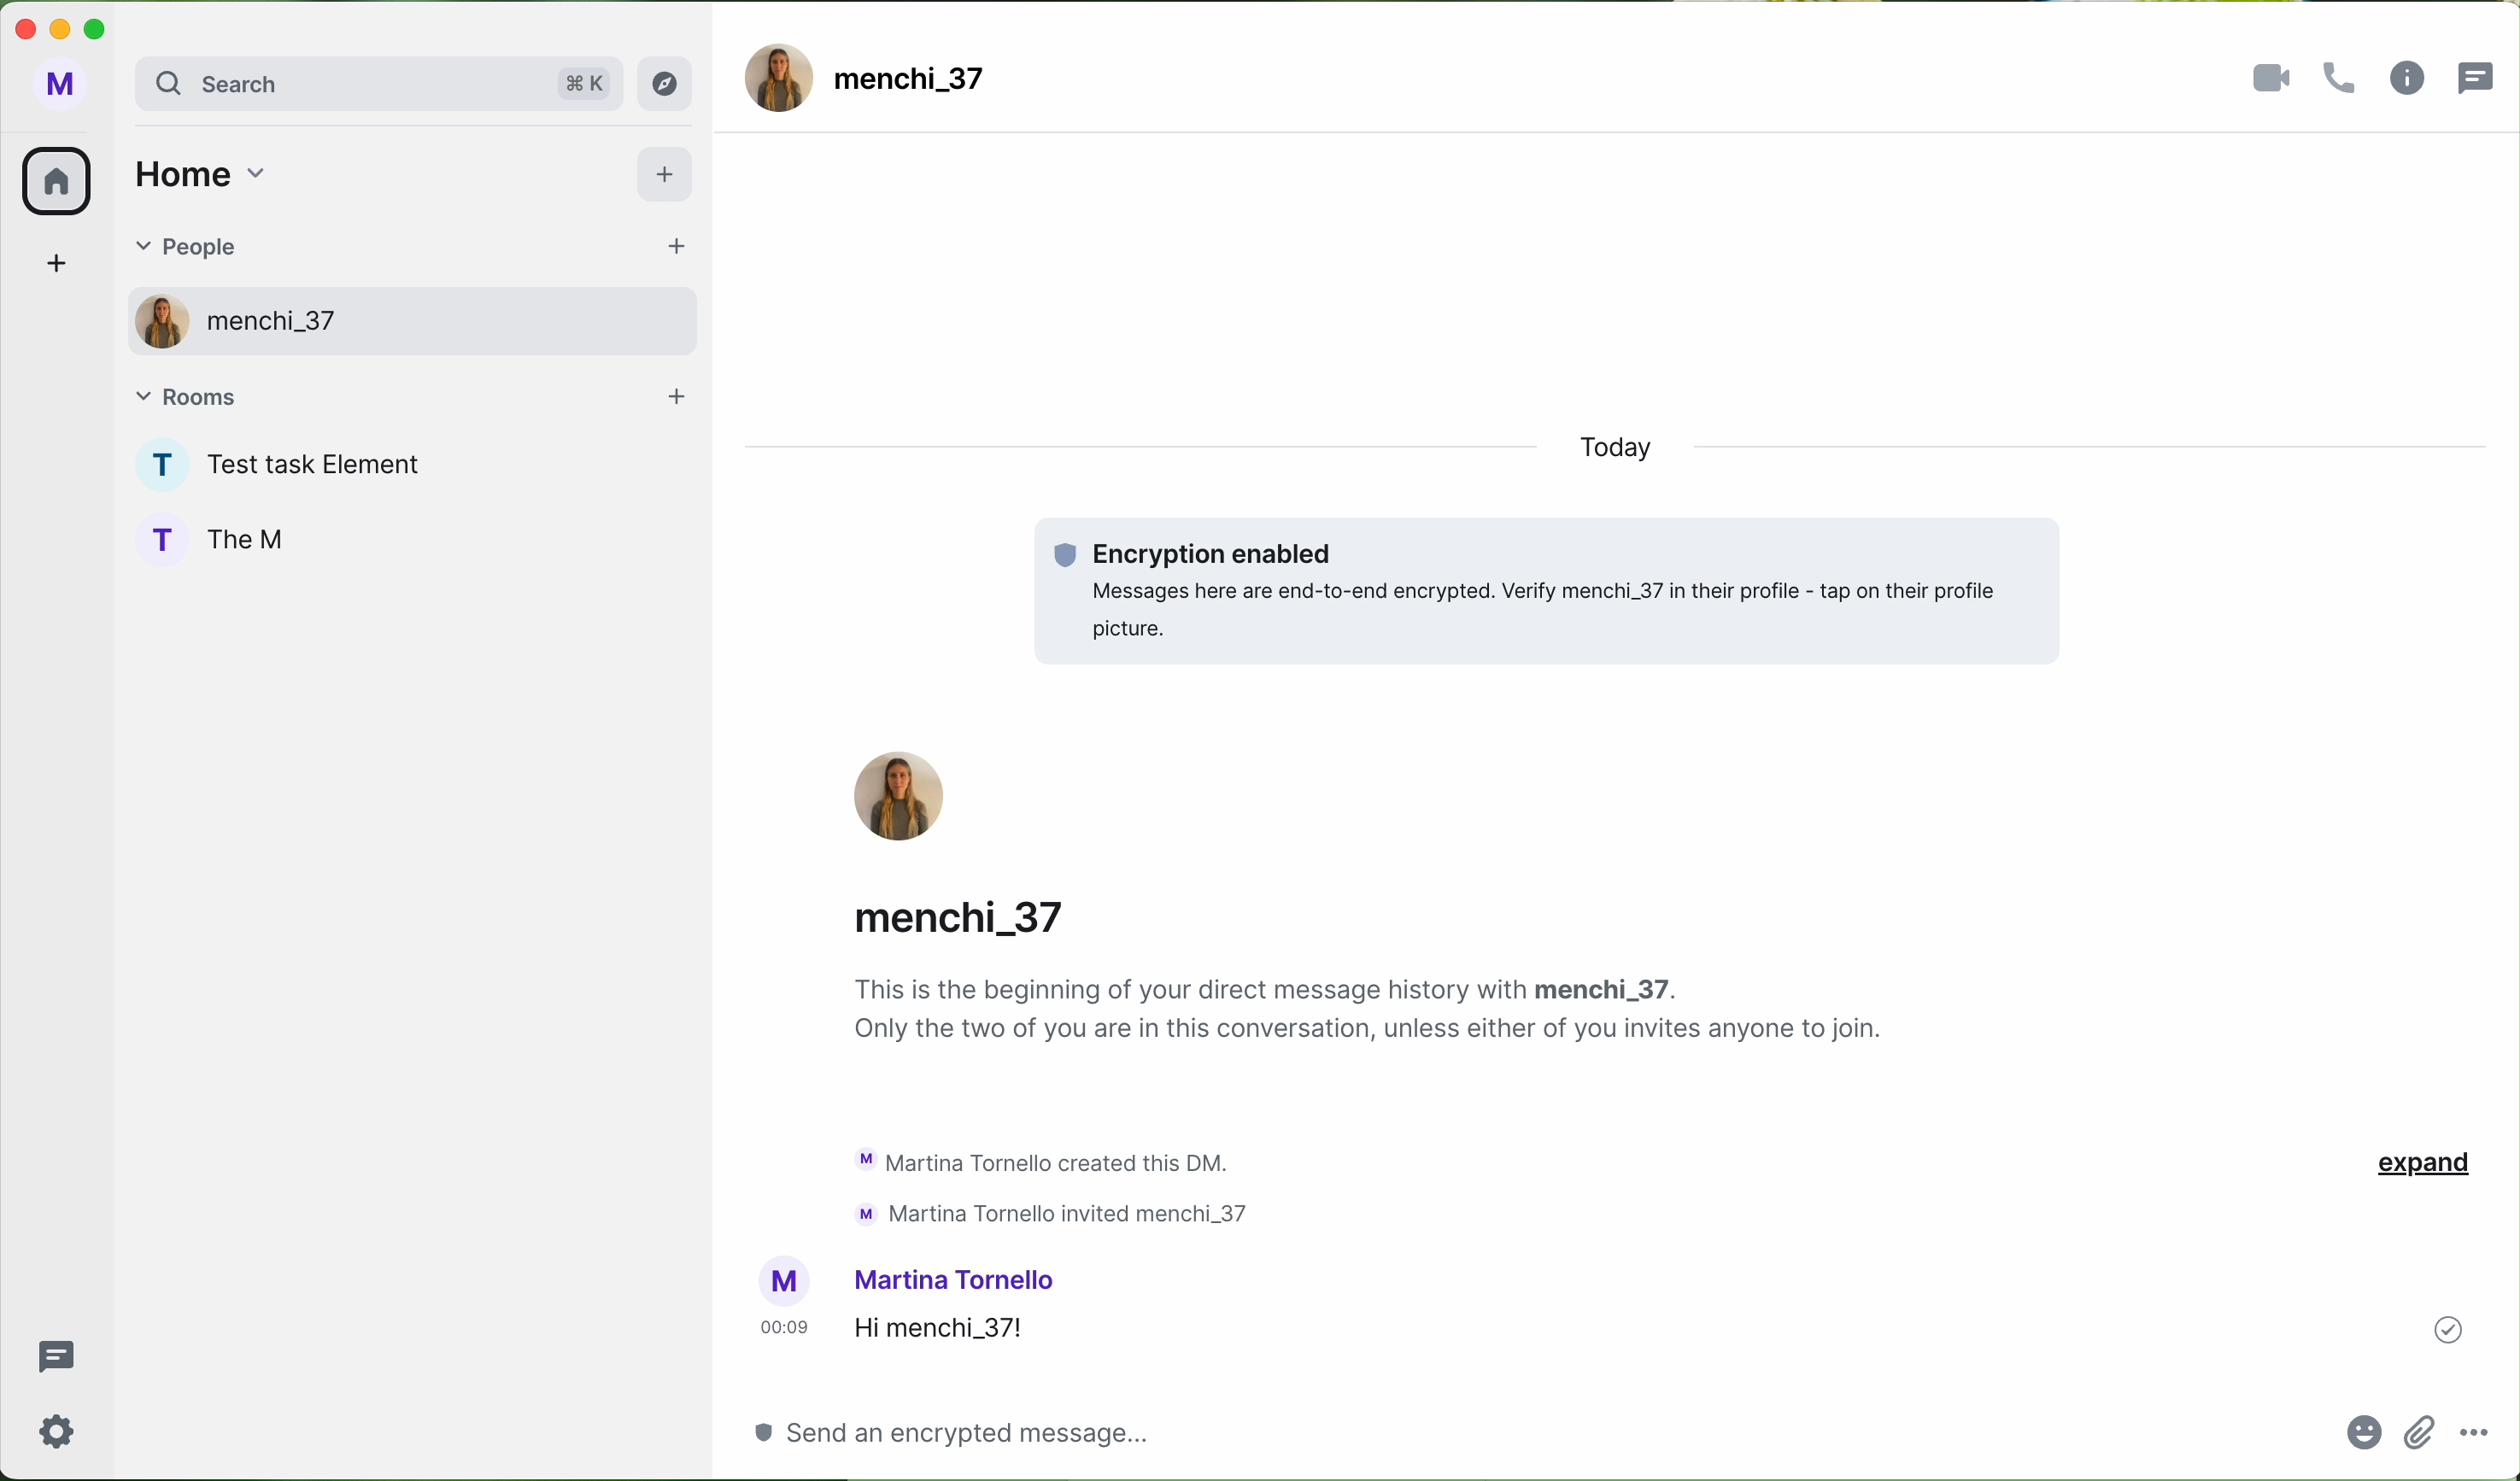 Image resolution: width=2520 pixels, height=1481 pixels. I want to click on notes, so click(1375, 1013).